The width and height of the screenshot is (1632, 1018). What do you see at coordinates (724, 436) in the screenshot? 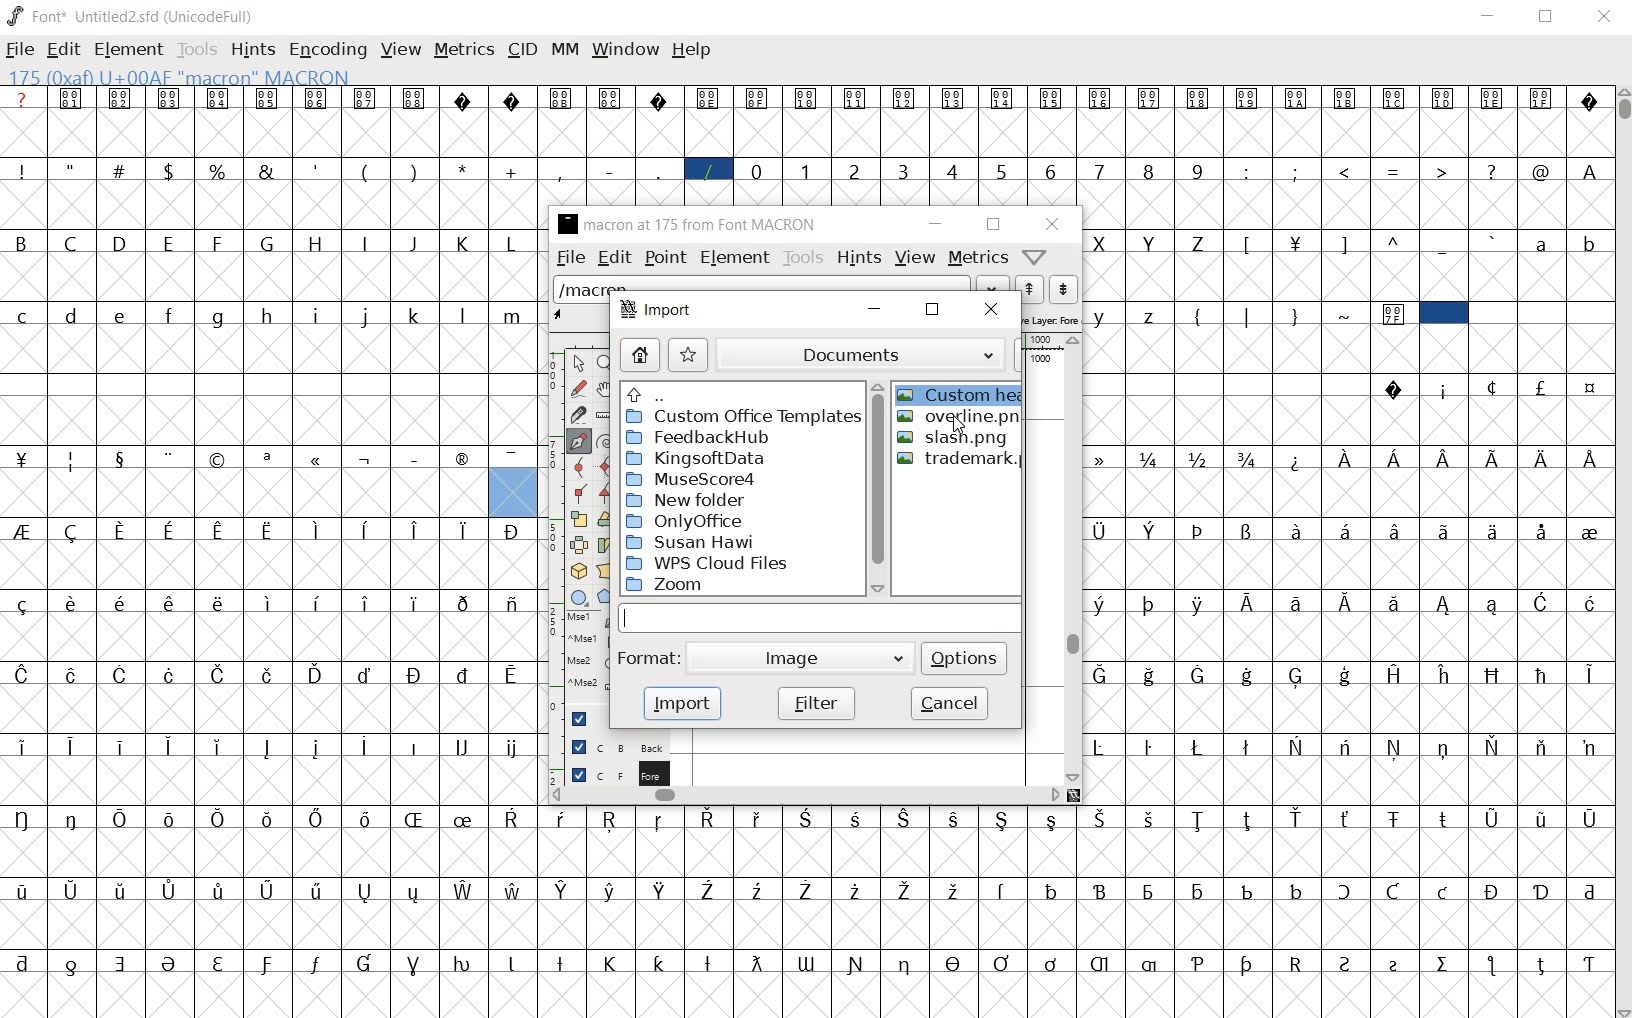
I see `FeedbackHub` at bounding box center [724, 436].